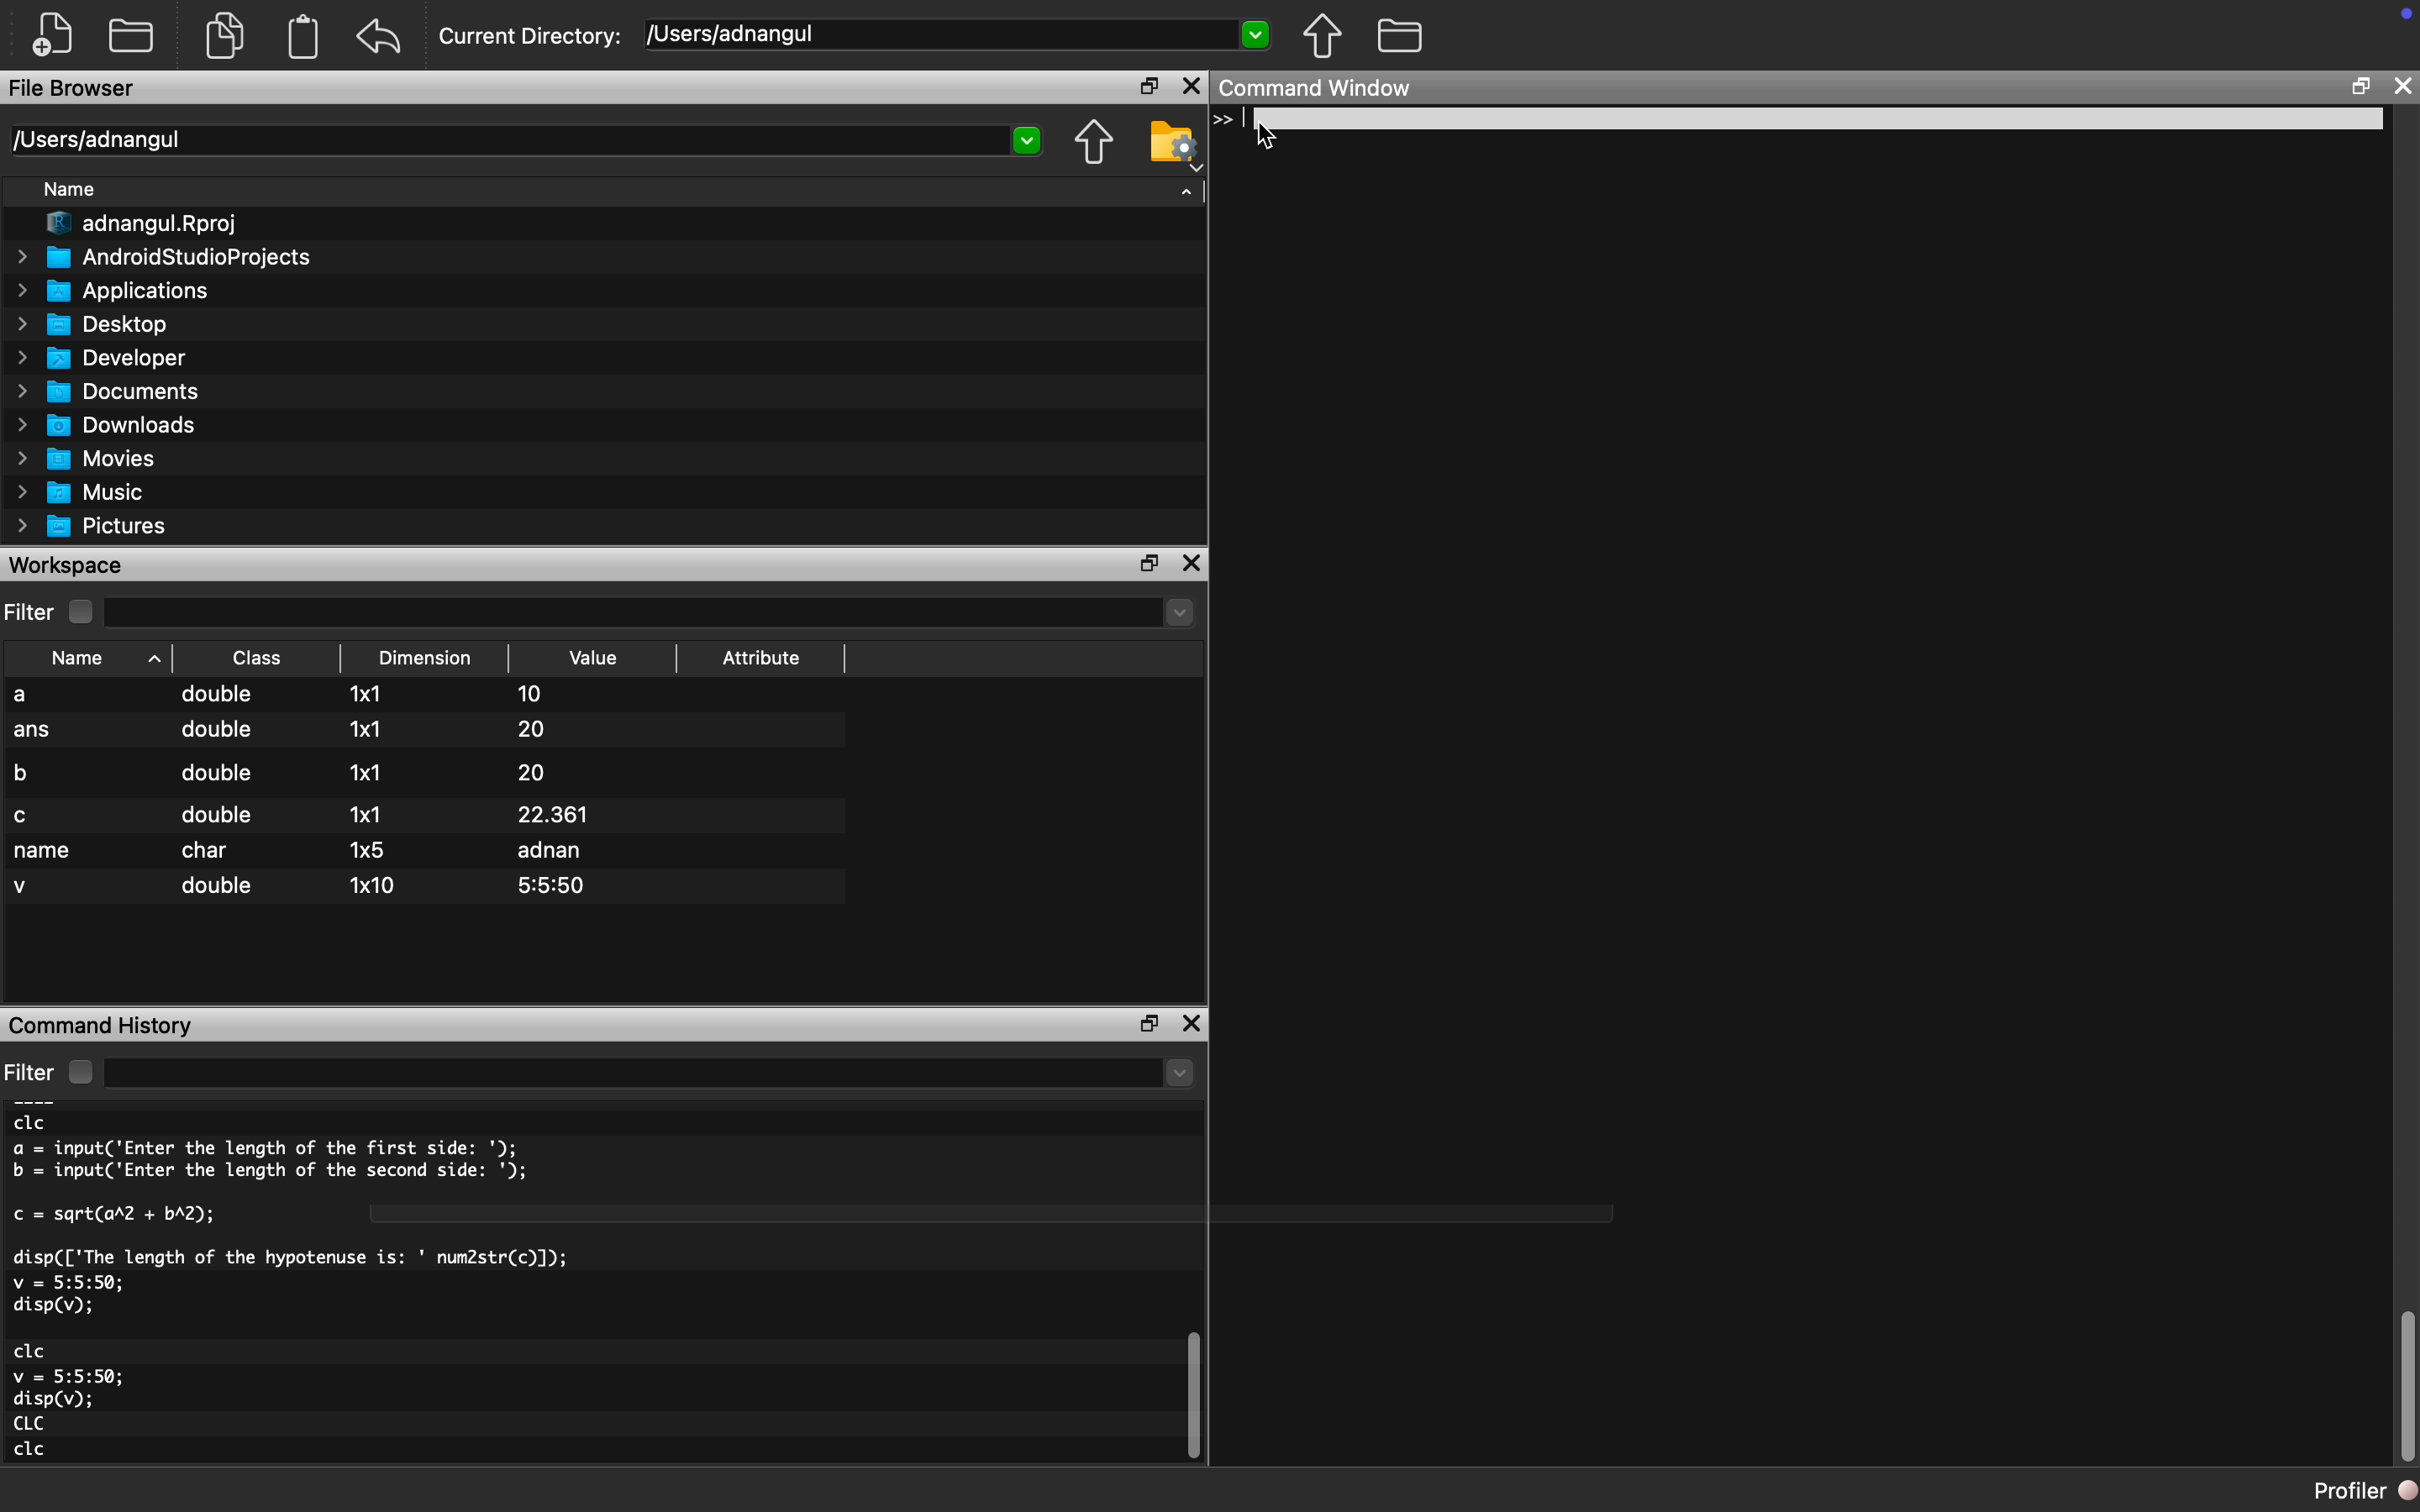 This screenshot has width=2420, height=1512. Describe the element at coordinates (1195, 1017) in the screenshot. I see `Close` at that location.